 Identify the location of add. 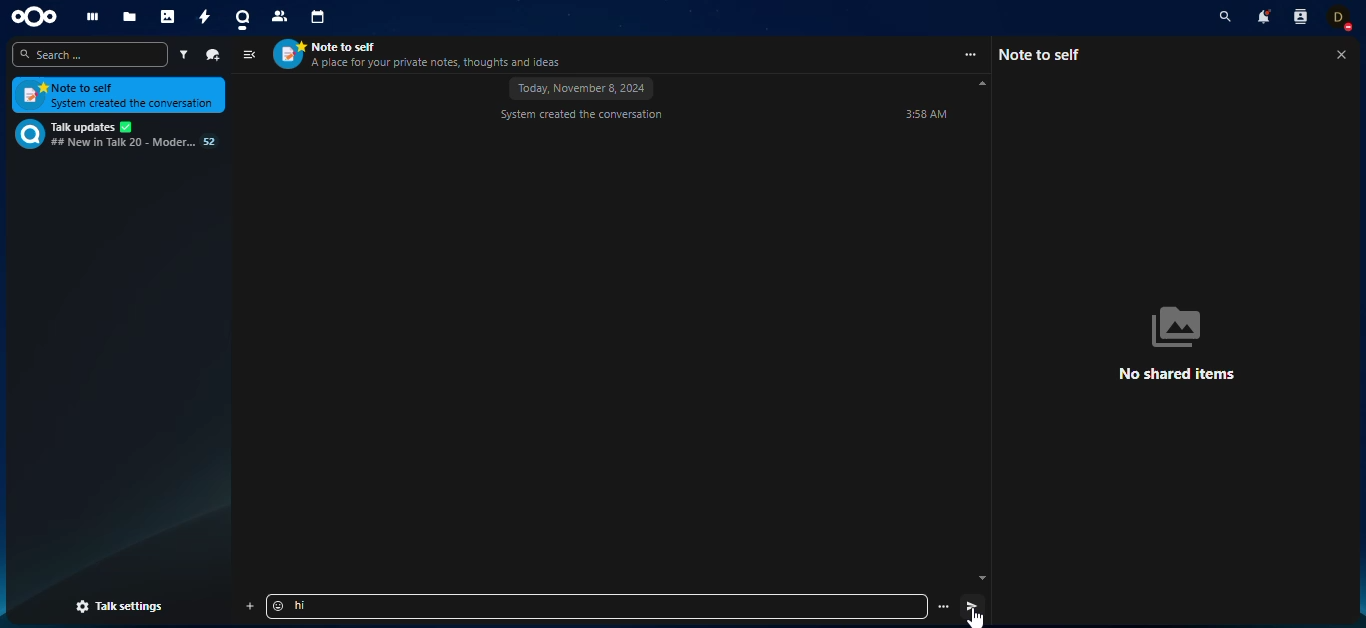
(250, 606).